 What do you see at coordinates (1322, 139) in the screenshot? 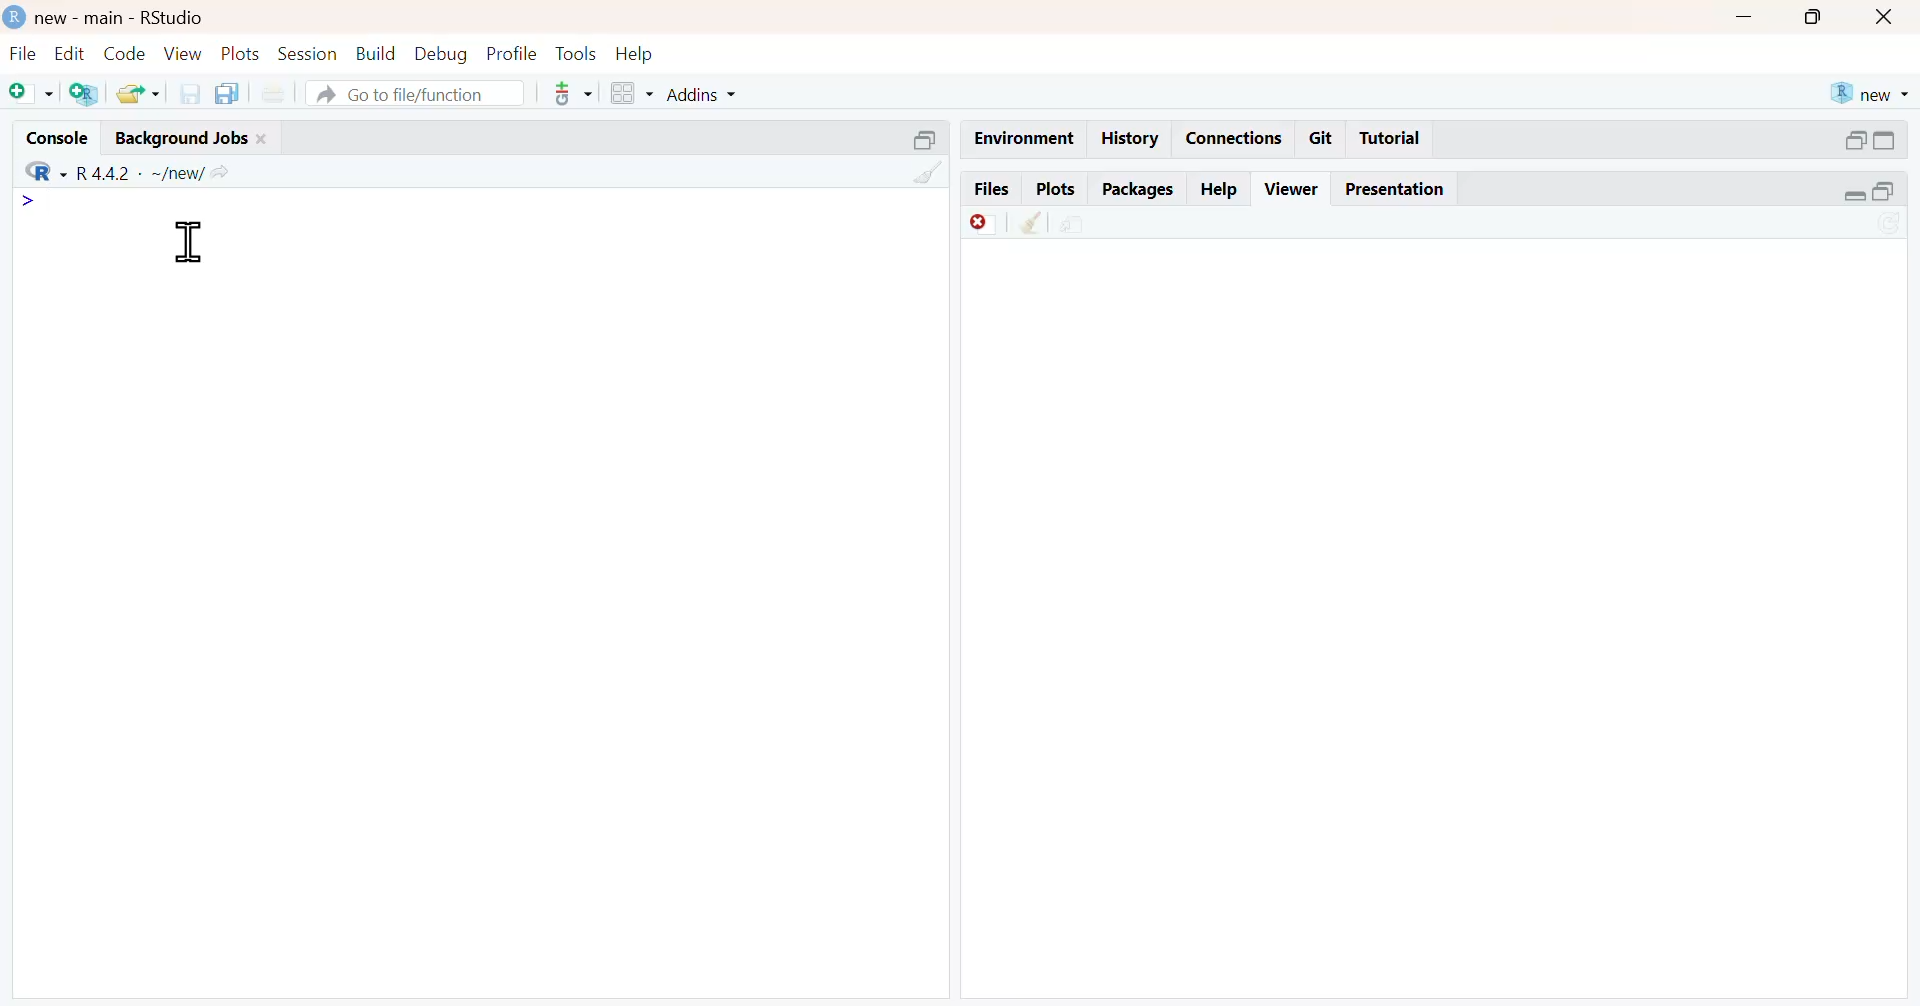
I see `git` at bounding box center [1322, 139].